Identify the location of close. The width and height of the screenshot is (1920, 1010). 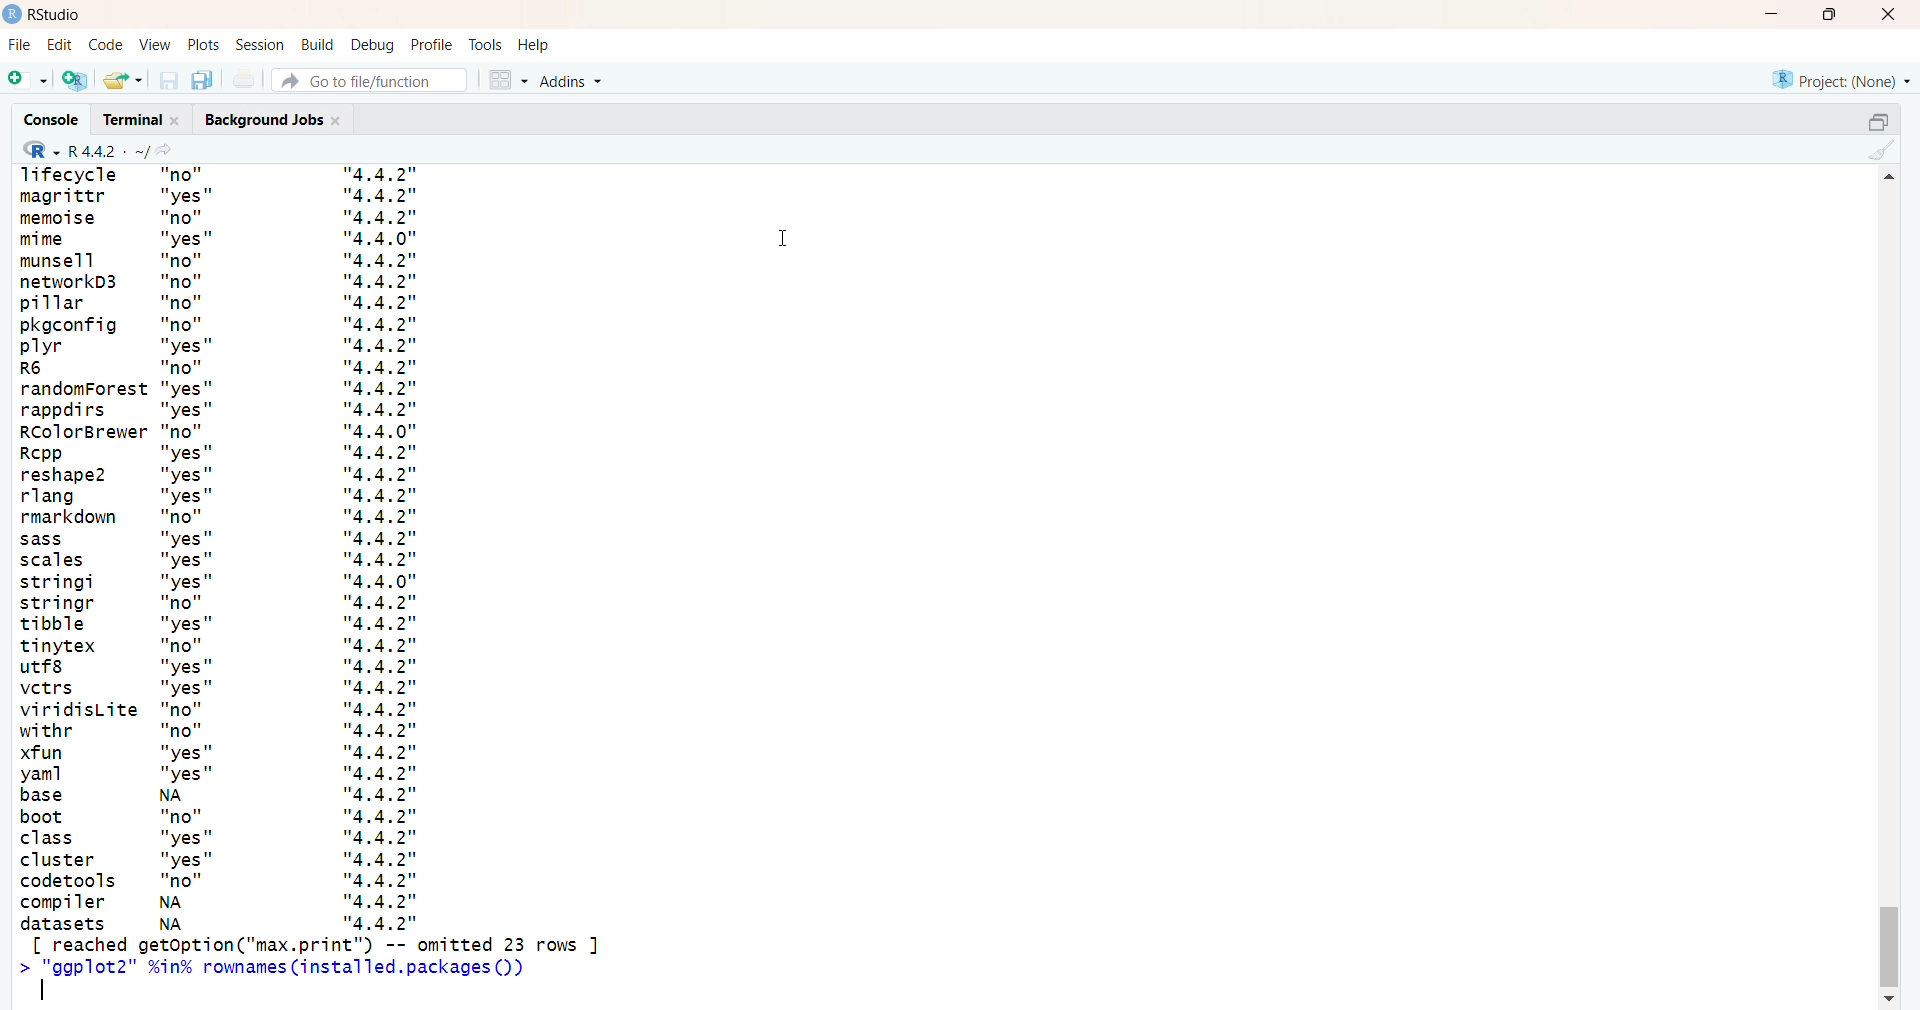
(1893, 13).